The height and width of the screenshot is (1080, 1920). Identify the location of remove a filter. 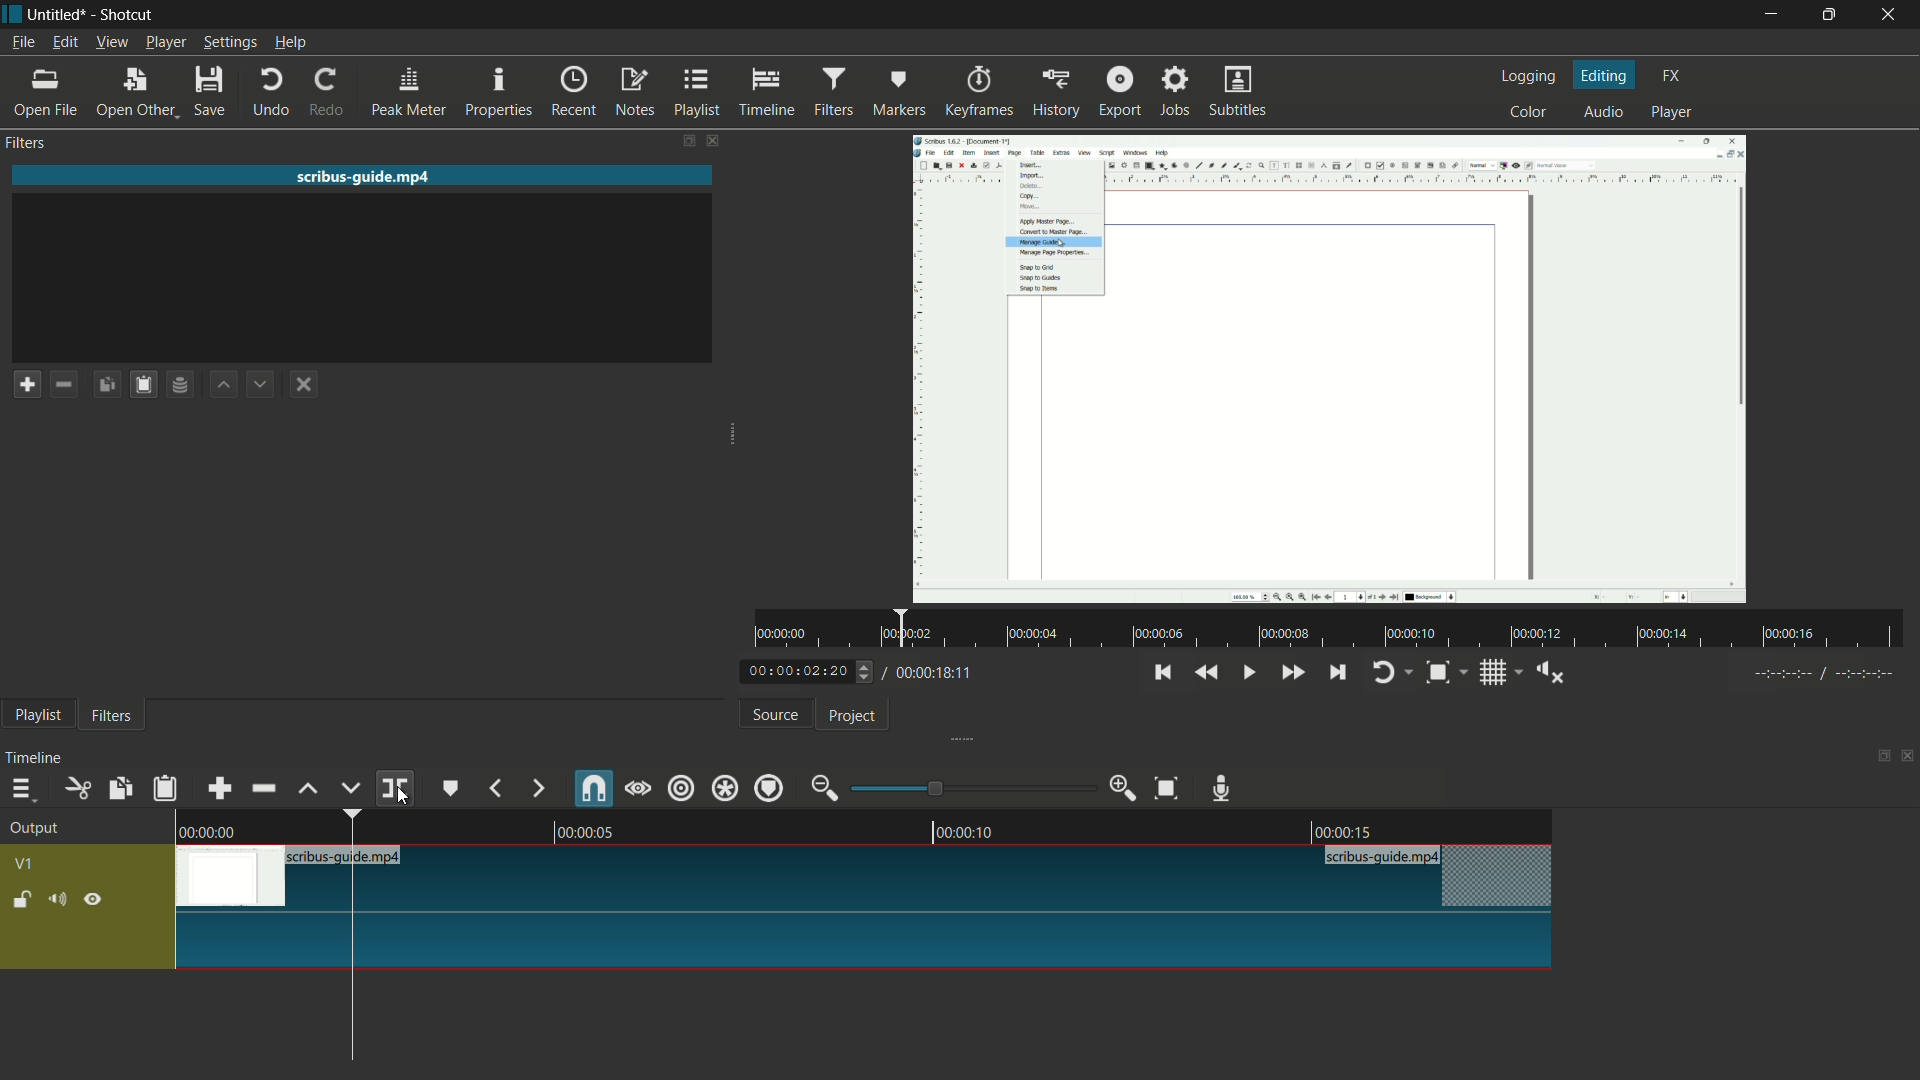
(64, 384).